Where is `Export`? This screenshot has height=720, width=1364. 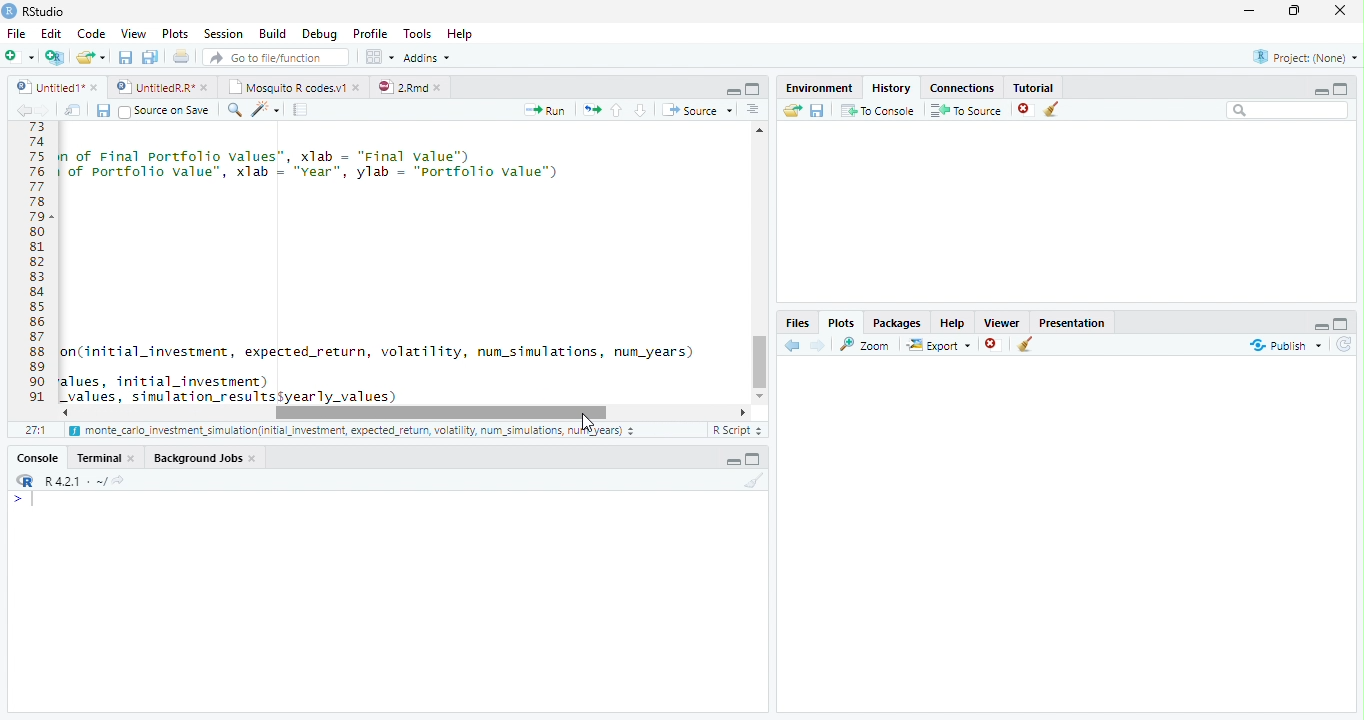
Export is located at coordinates (937, 345).